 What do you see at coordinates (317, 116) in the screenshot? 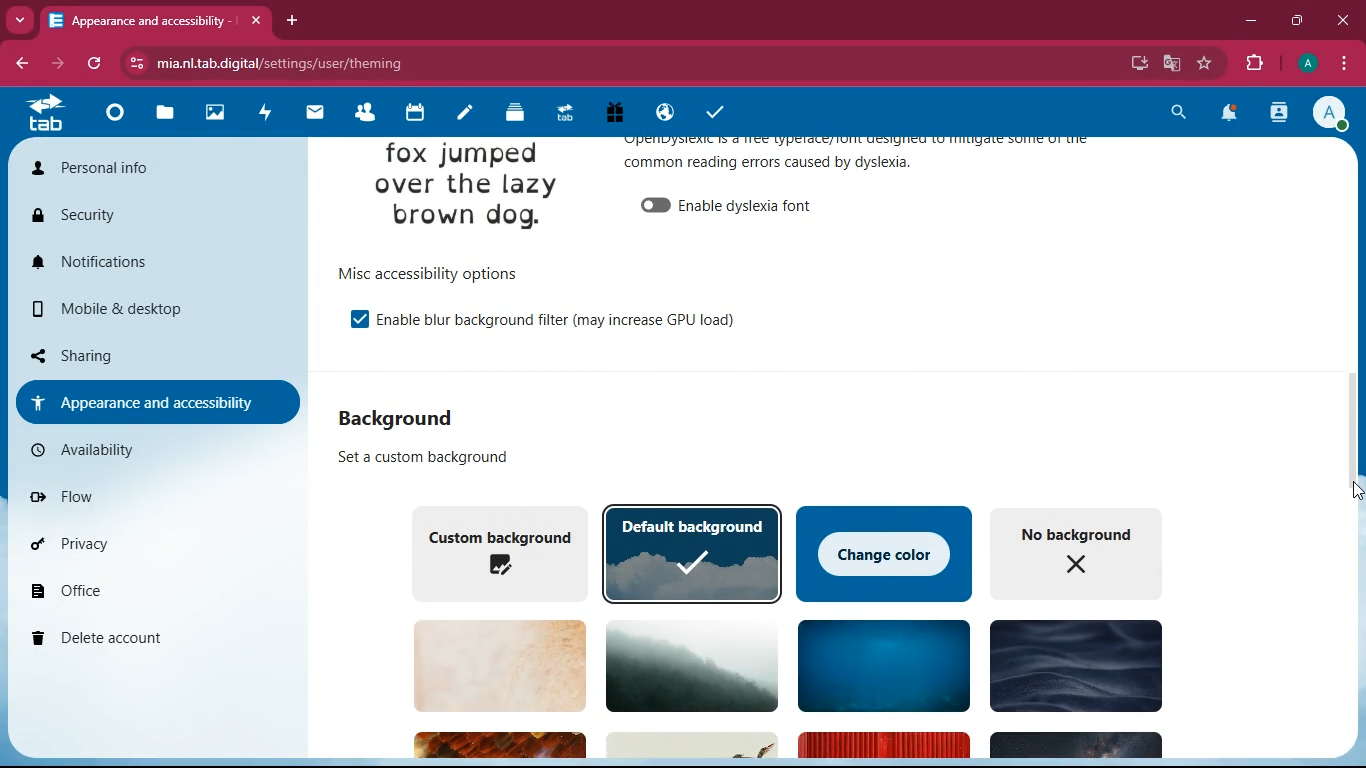
I see `mail` at bounding box center [317, 116].